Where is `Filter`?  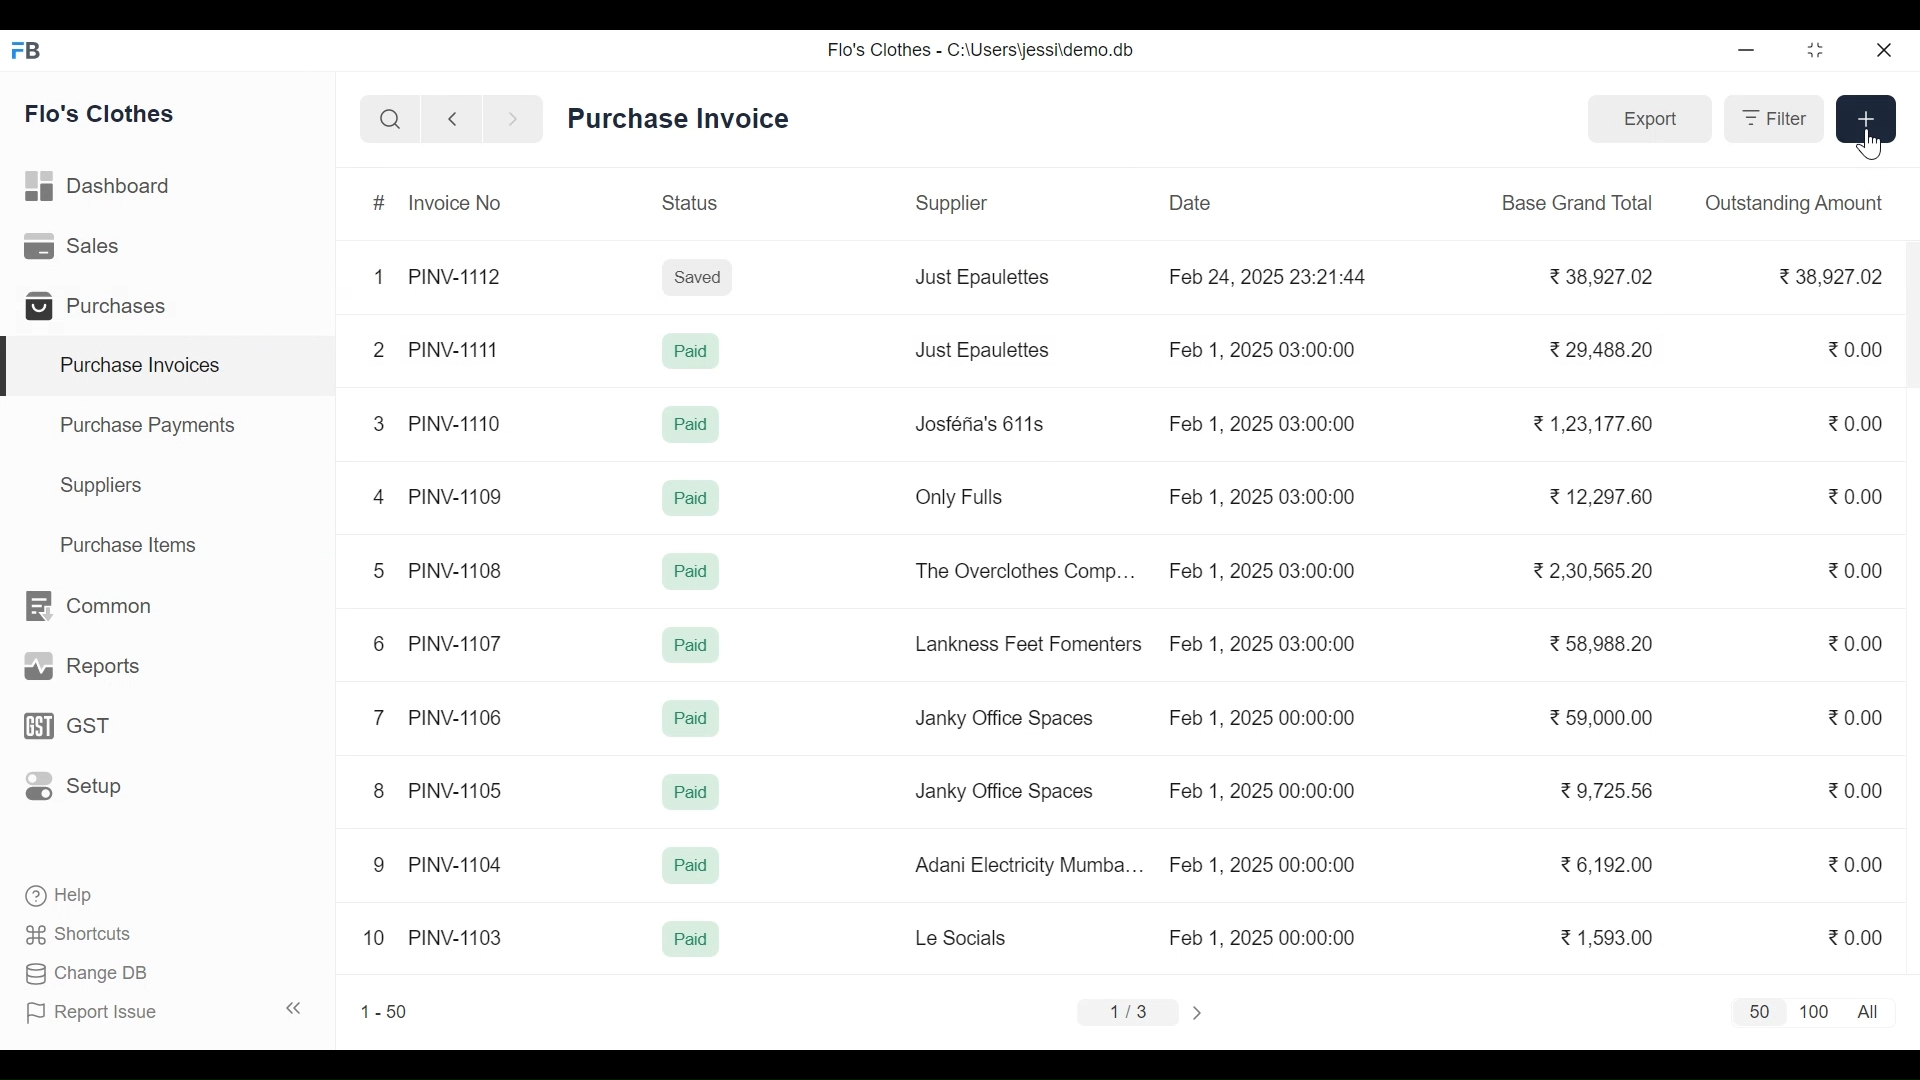 Filter is located at coordinates (1773, 118).